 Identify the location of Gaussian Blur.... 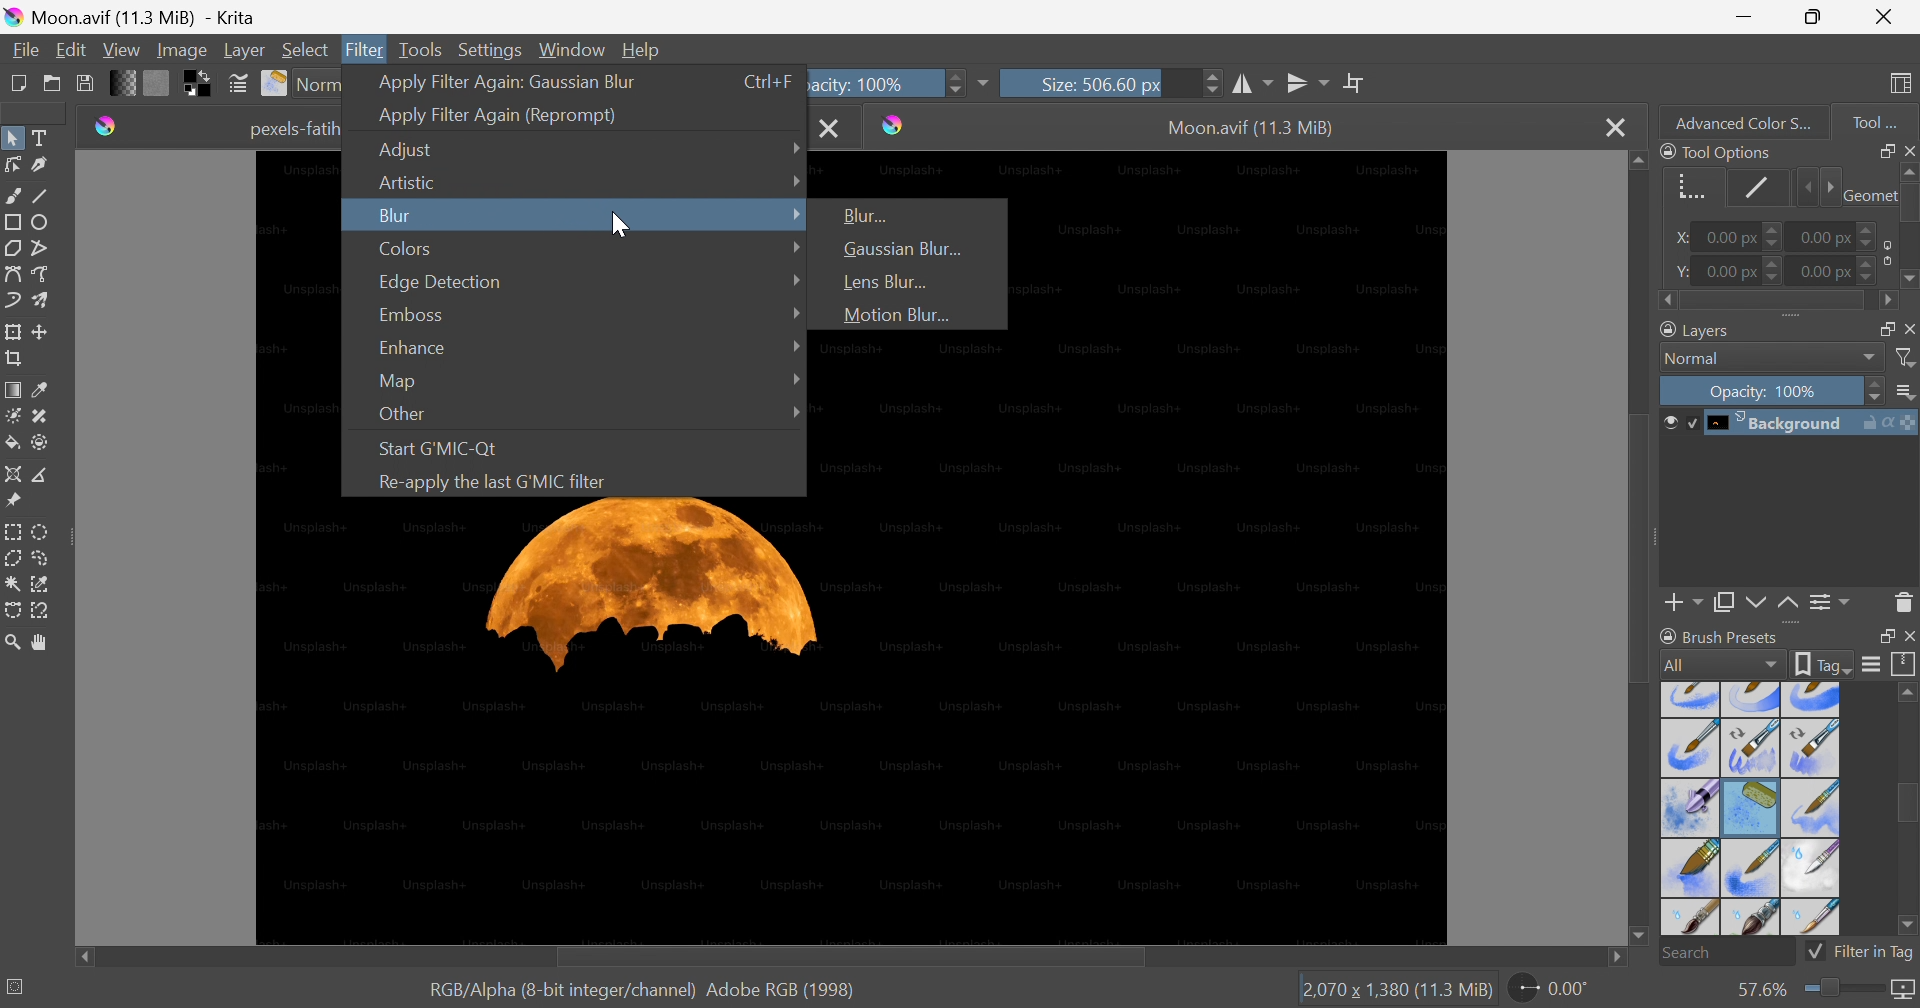
(899, 248).